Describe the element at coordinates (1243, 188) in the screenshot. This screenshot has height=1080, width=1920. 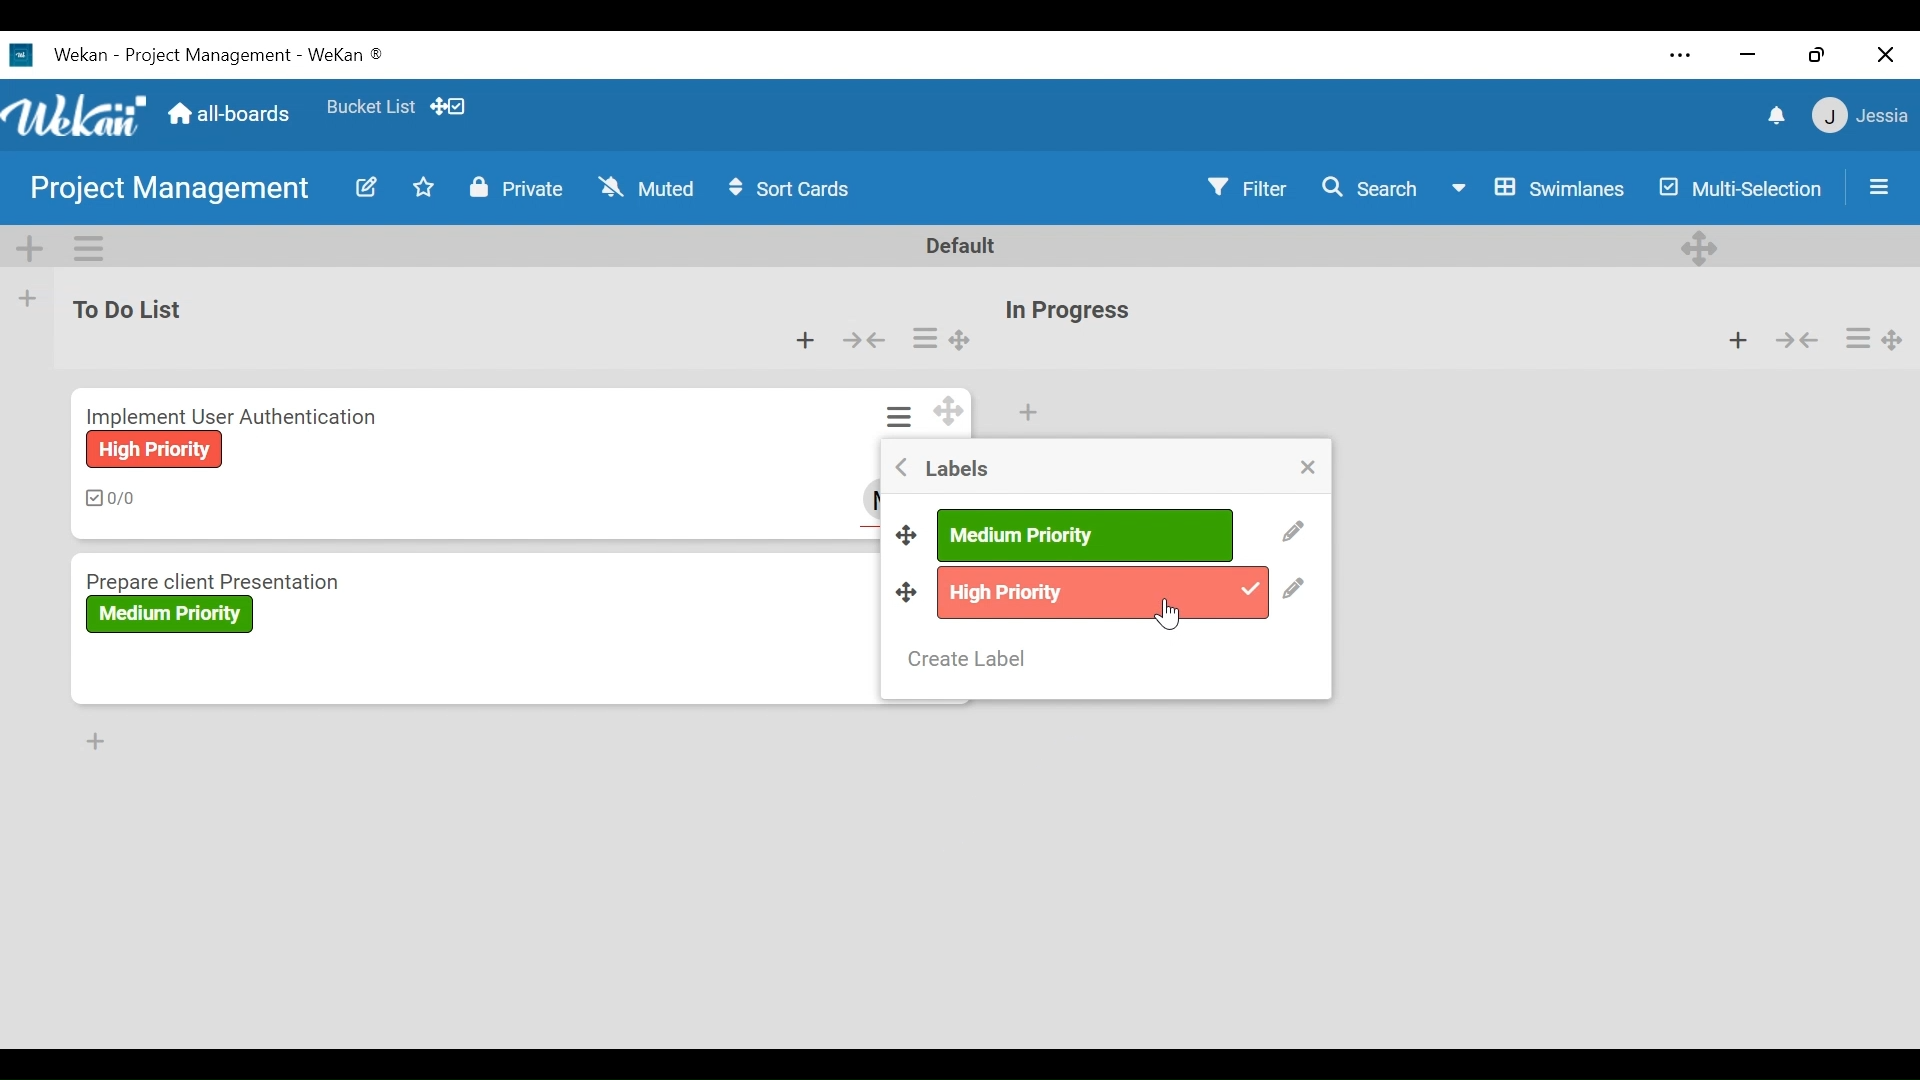
I see `Filter` at that location.